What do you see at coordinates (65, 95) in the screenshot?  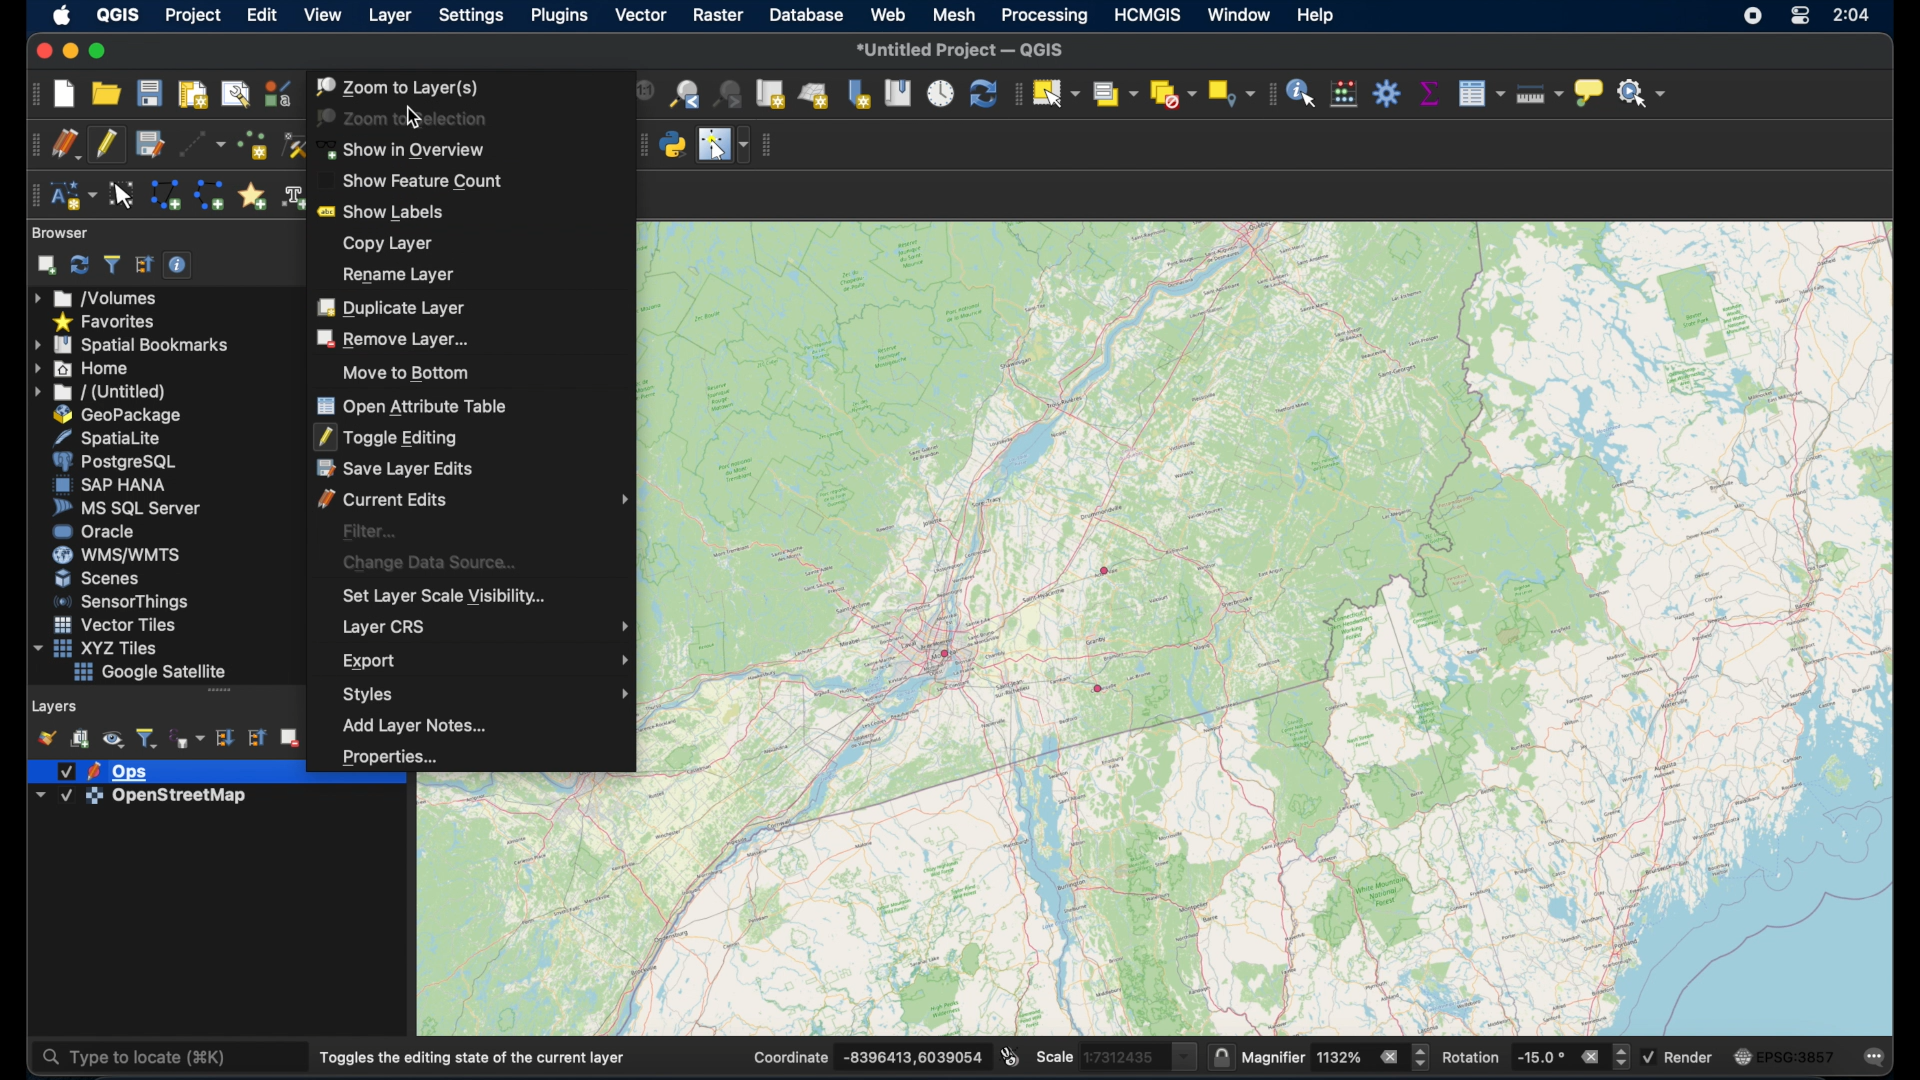 I see `new project` at bounding box center [65, 95].